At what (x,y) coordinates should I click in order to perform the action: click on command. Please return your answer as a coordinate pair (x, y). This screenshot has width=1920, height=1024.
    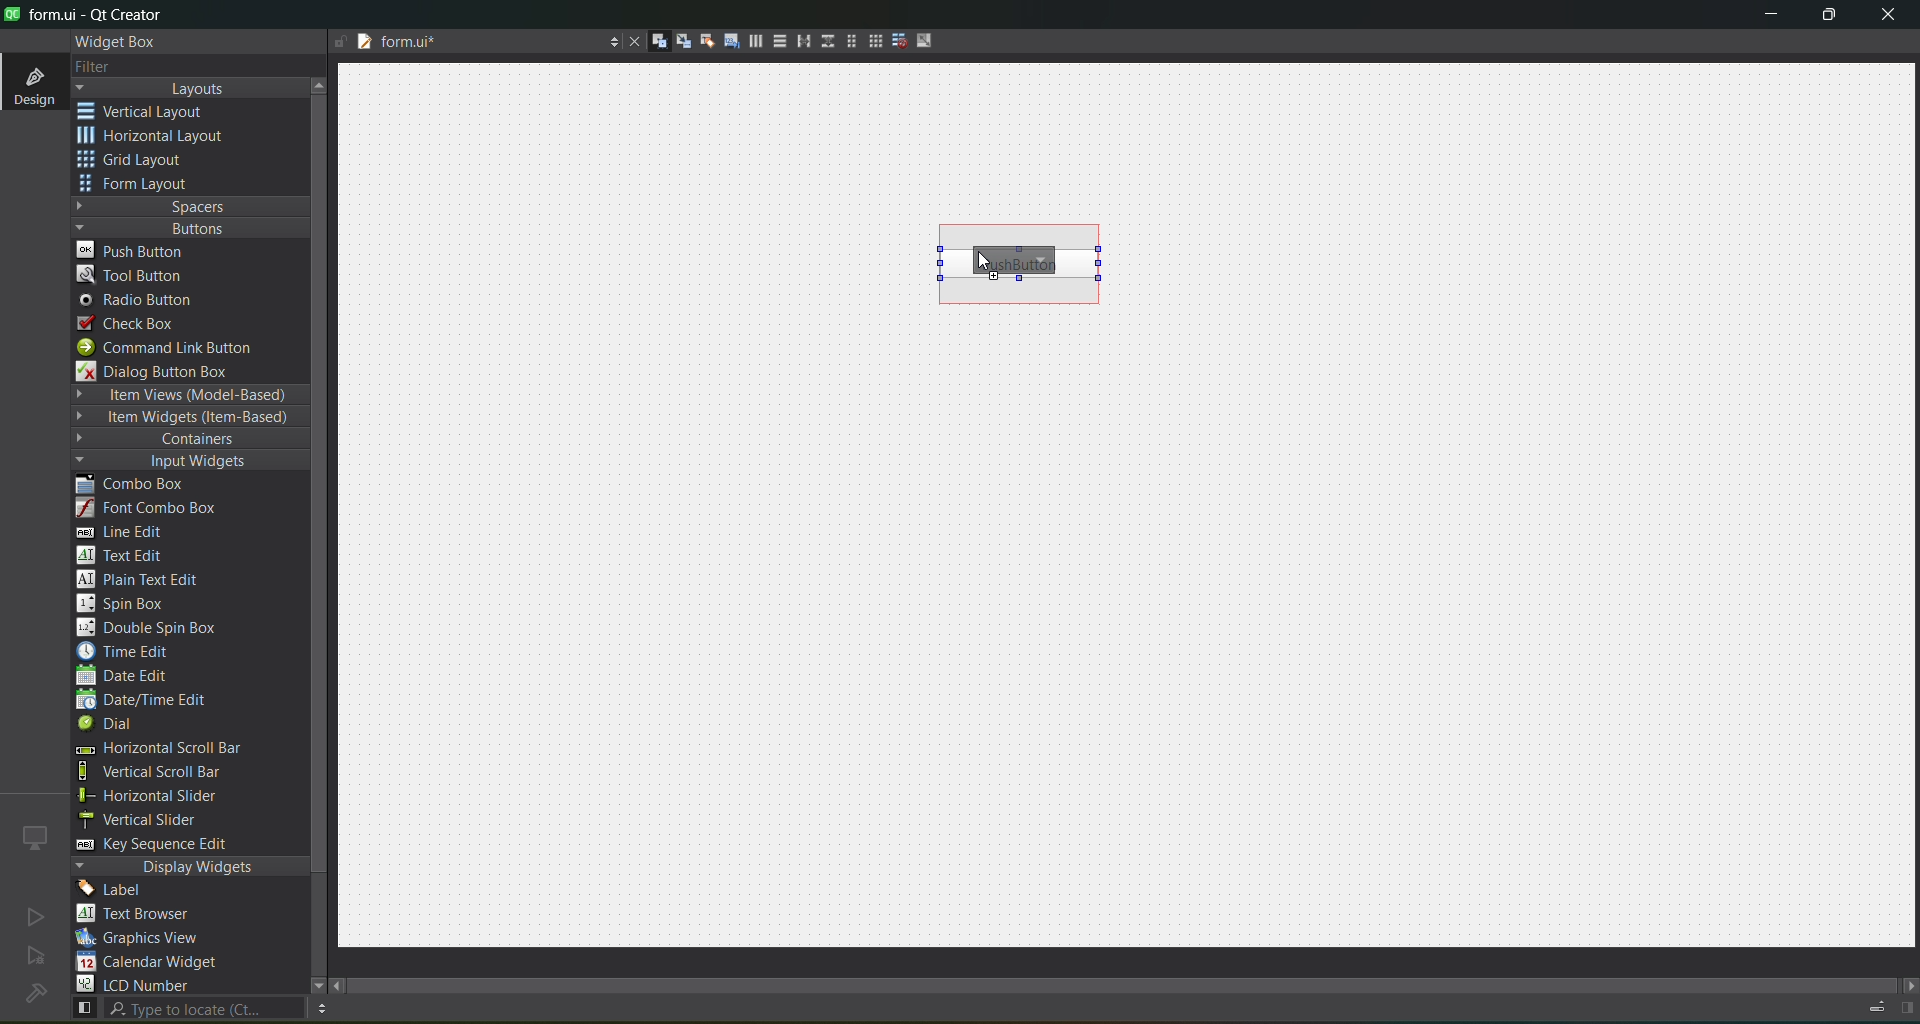
    Looking at the image, I should click on (178, 350).